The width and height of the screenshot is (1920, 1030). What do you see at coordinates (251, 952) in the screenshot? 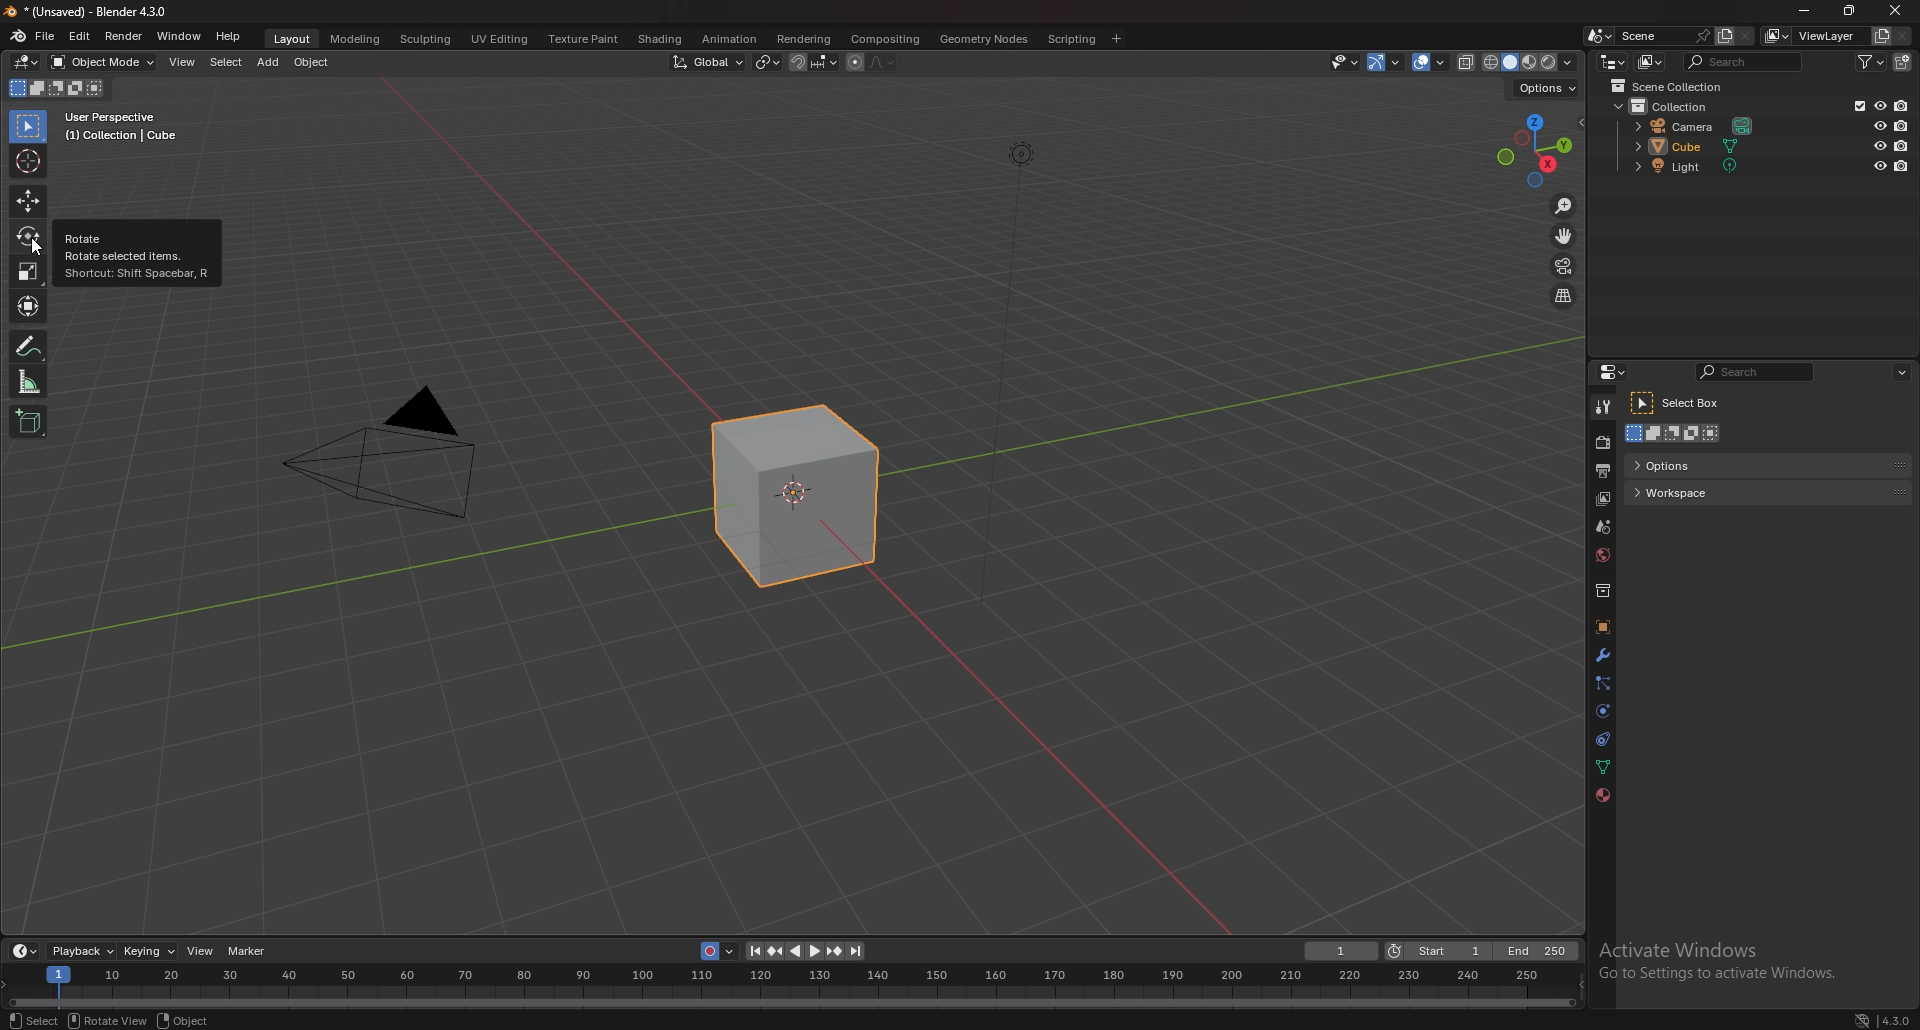
I see `marker` at bounding box center [251, 952].